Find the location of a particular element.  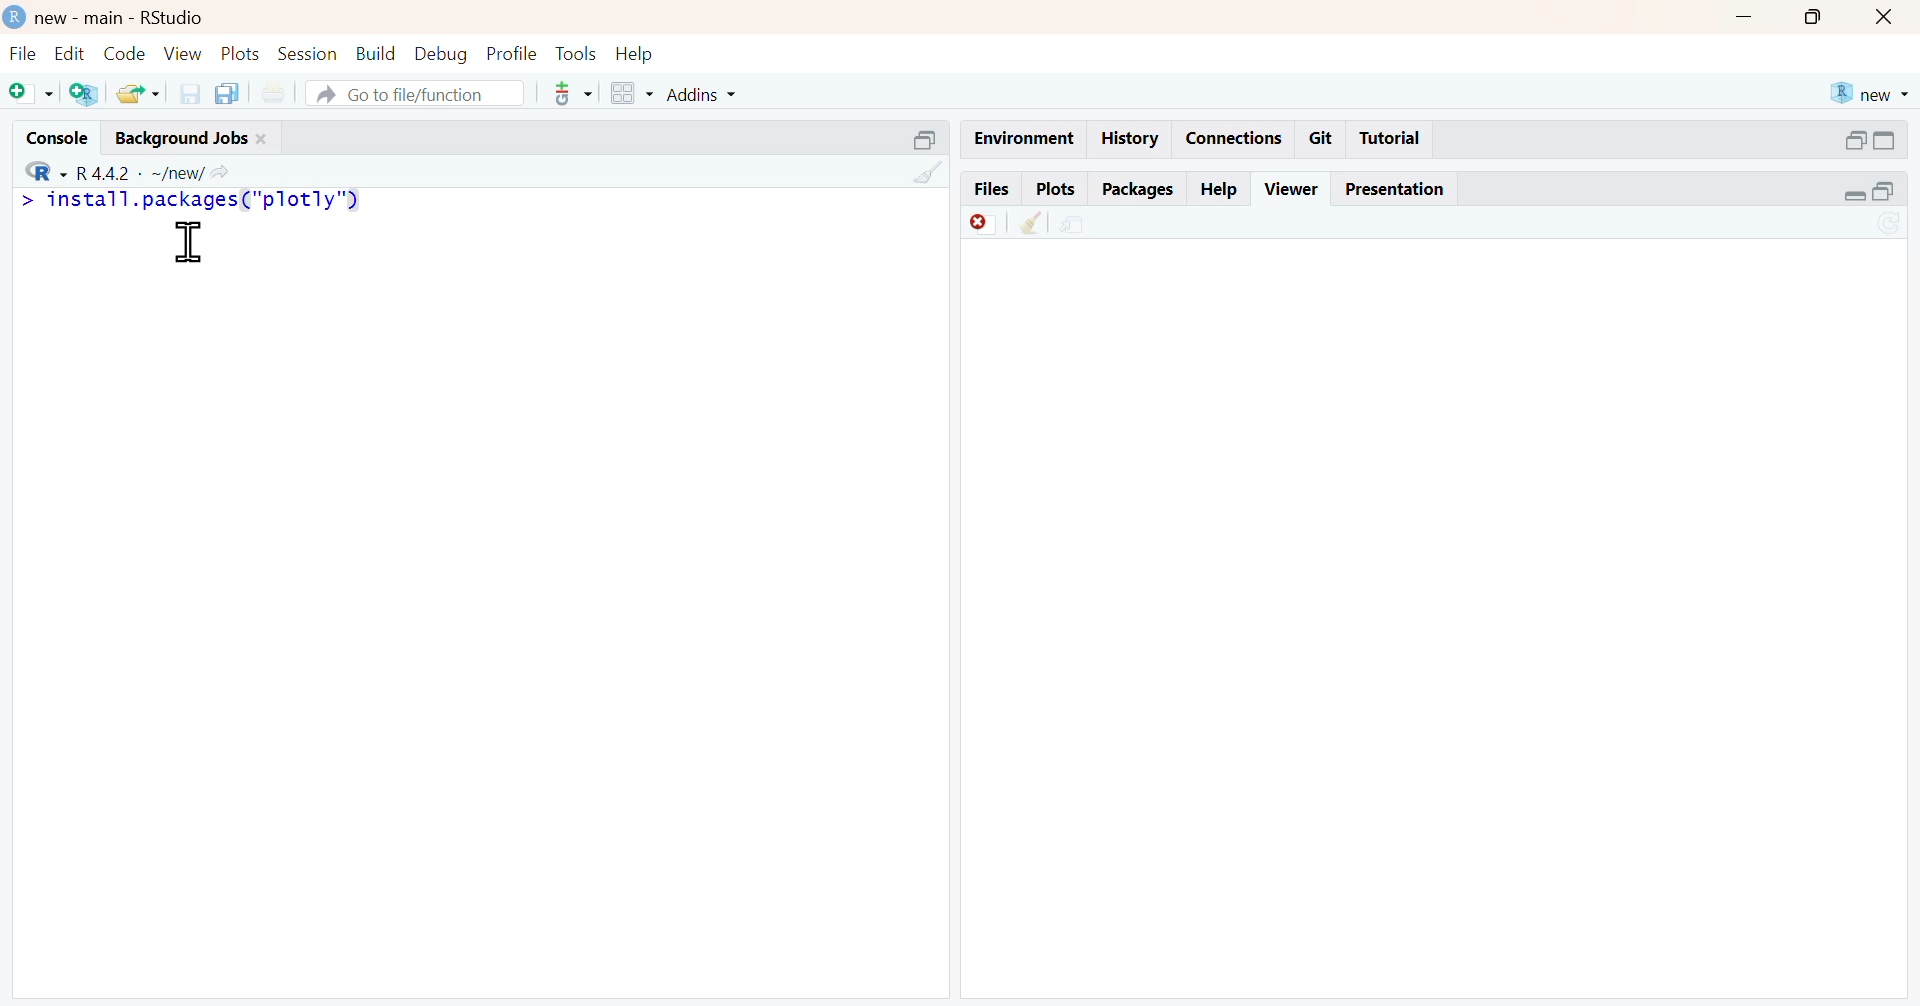

git is located at coordinates (1322, 139).